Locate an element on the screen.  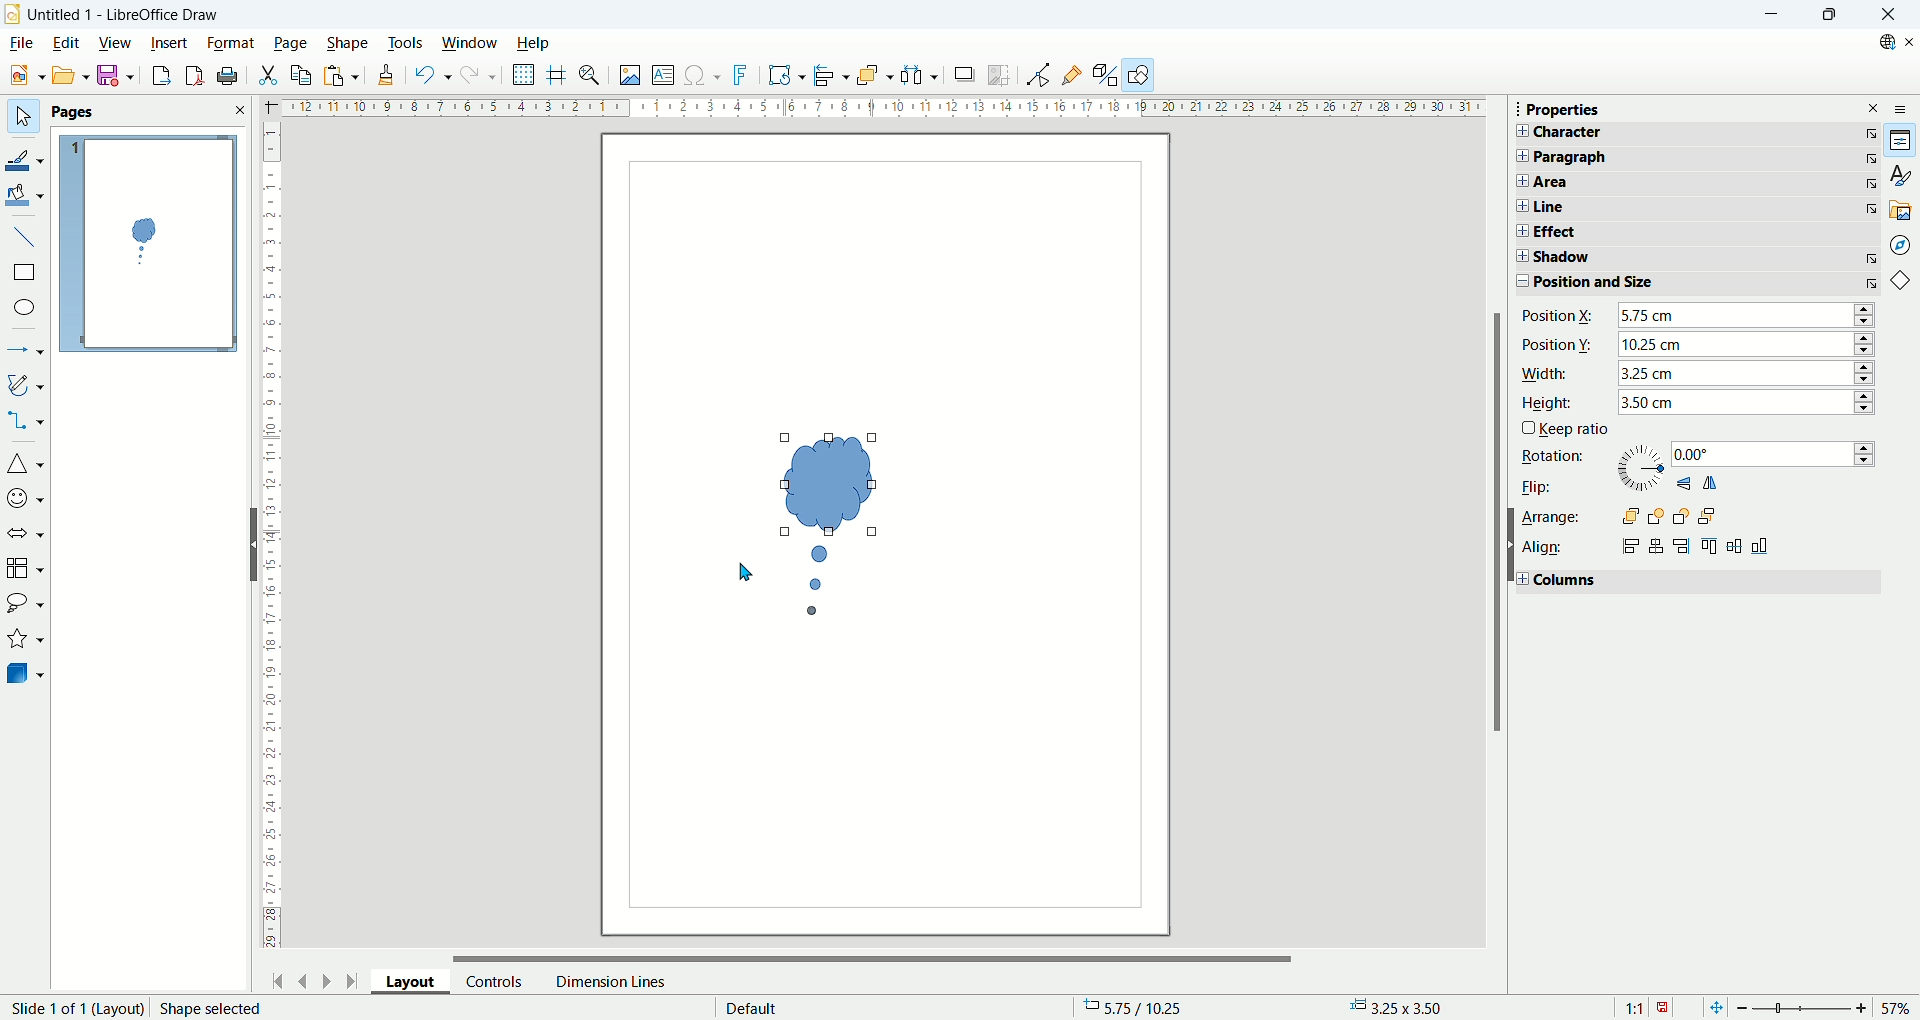
save is located at coordinates (116, 76).